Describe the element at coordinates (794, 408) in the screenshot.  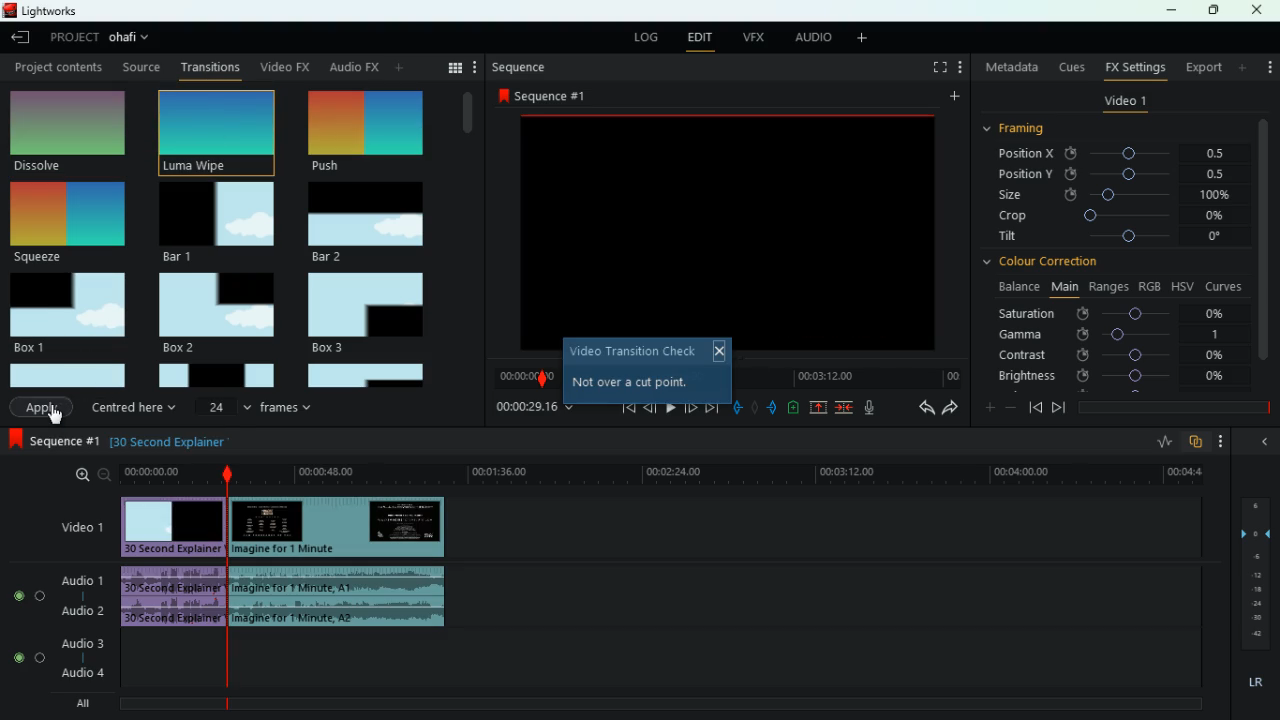
I see `charge` at that location.